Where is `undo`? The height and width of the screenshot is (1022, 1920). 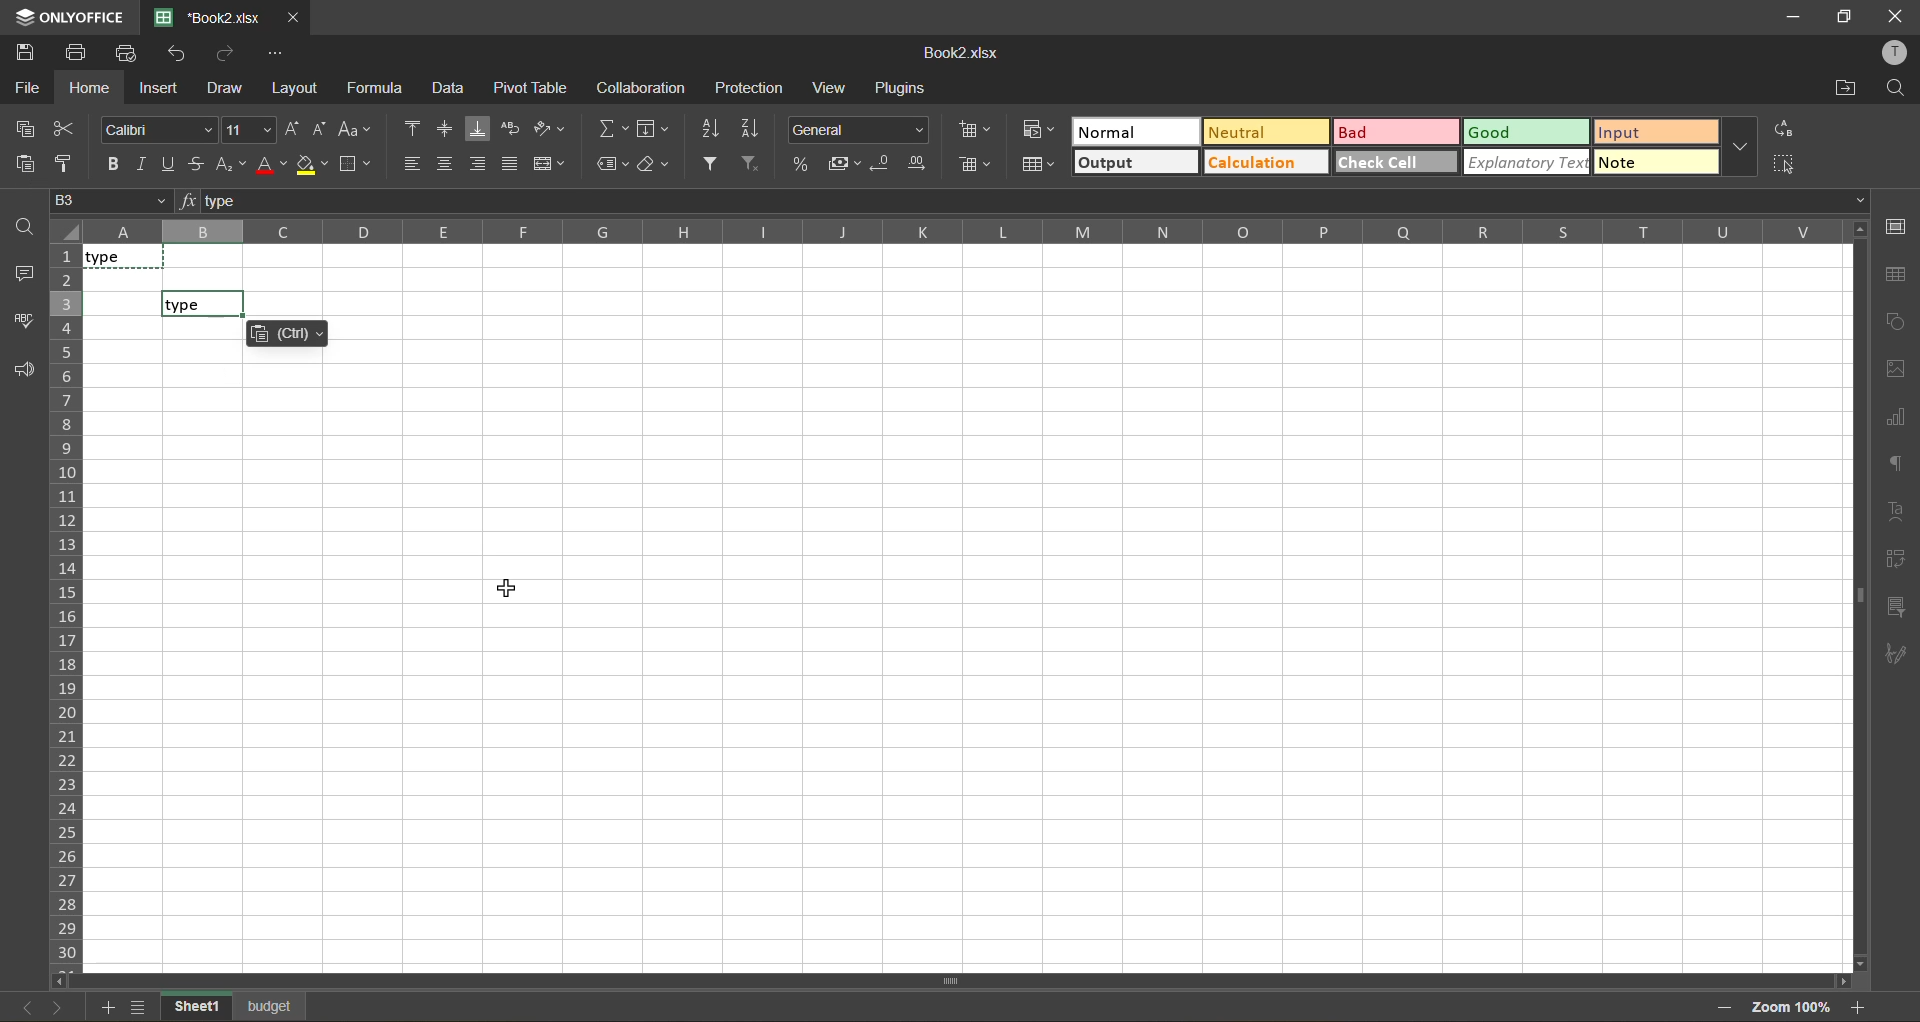 undo is located at coordinates (178, 55).